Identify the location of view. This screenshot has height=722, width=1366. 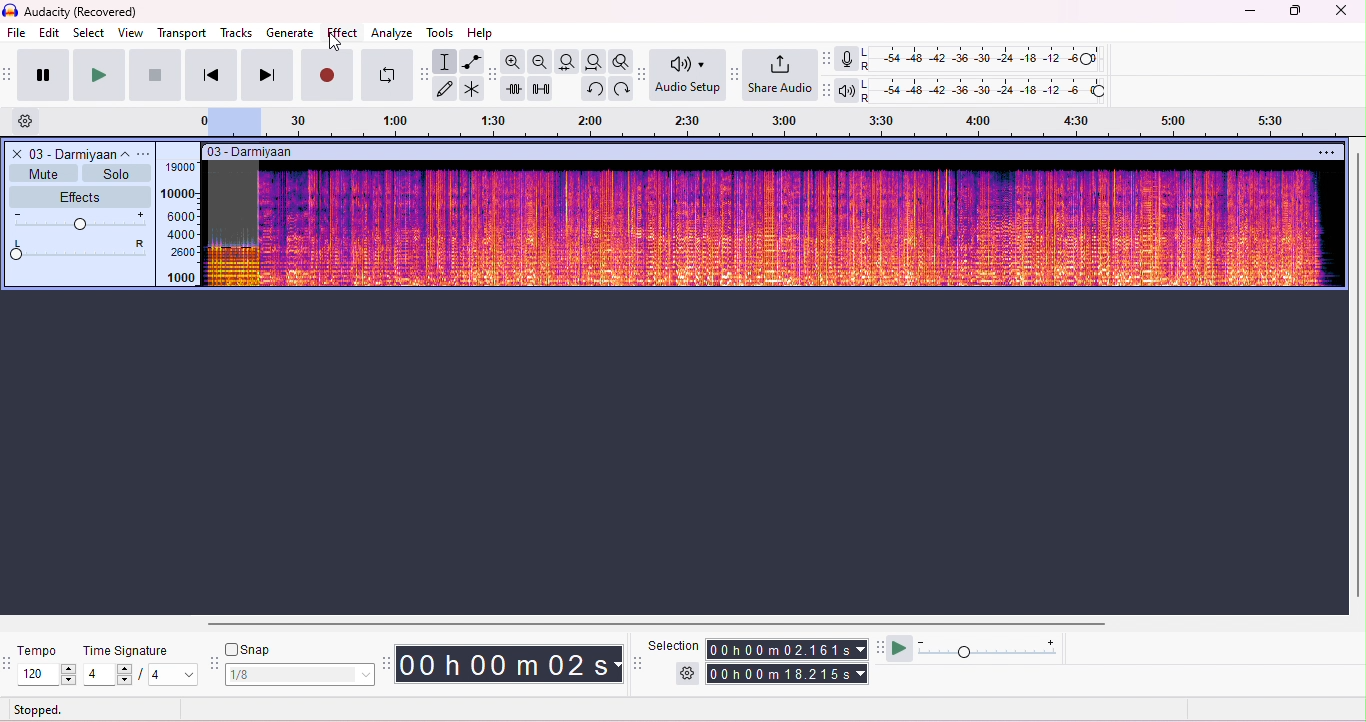
(131, 34).